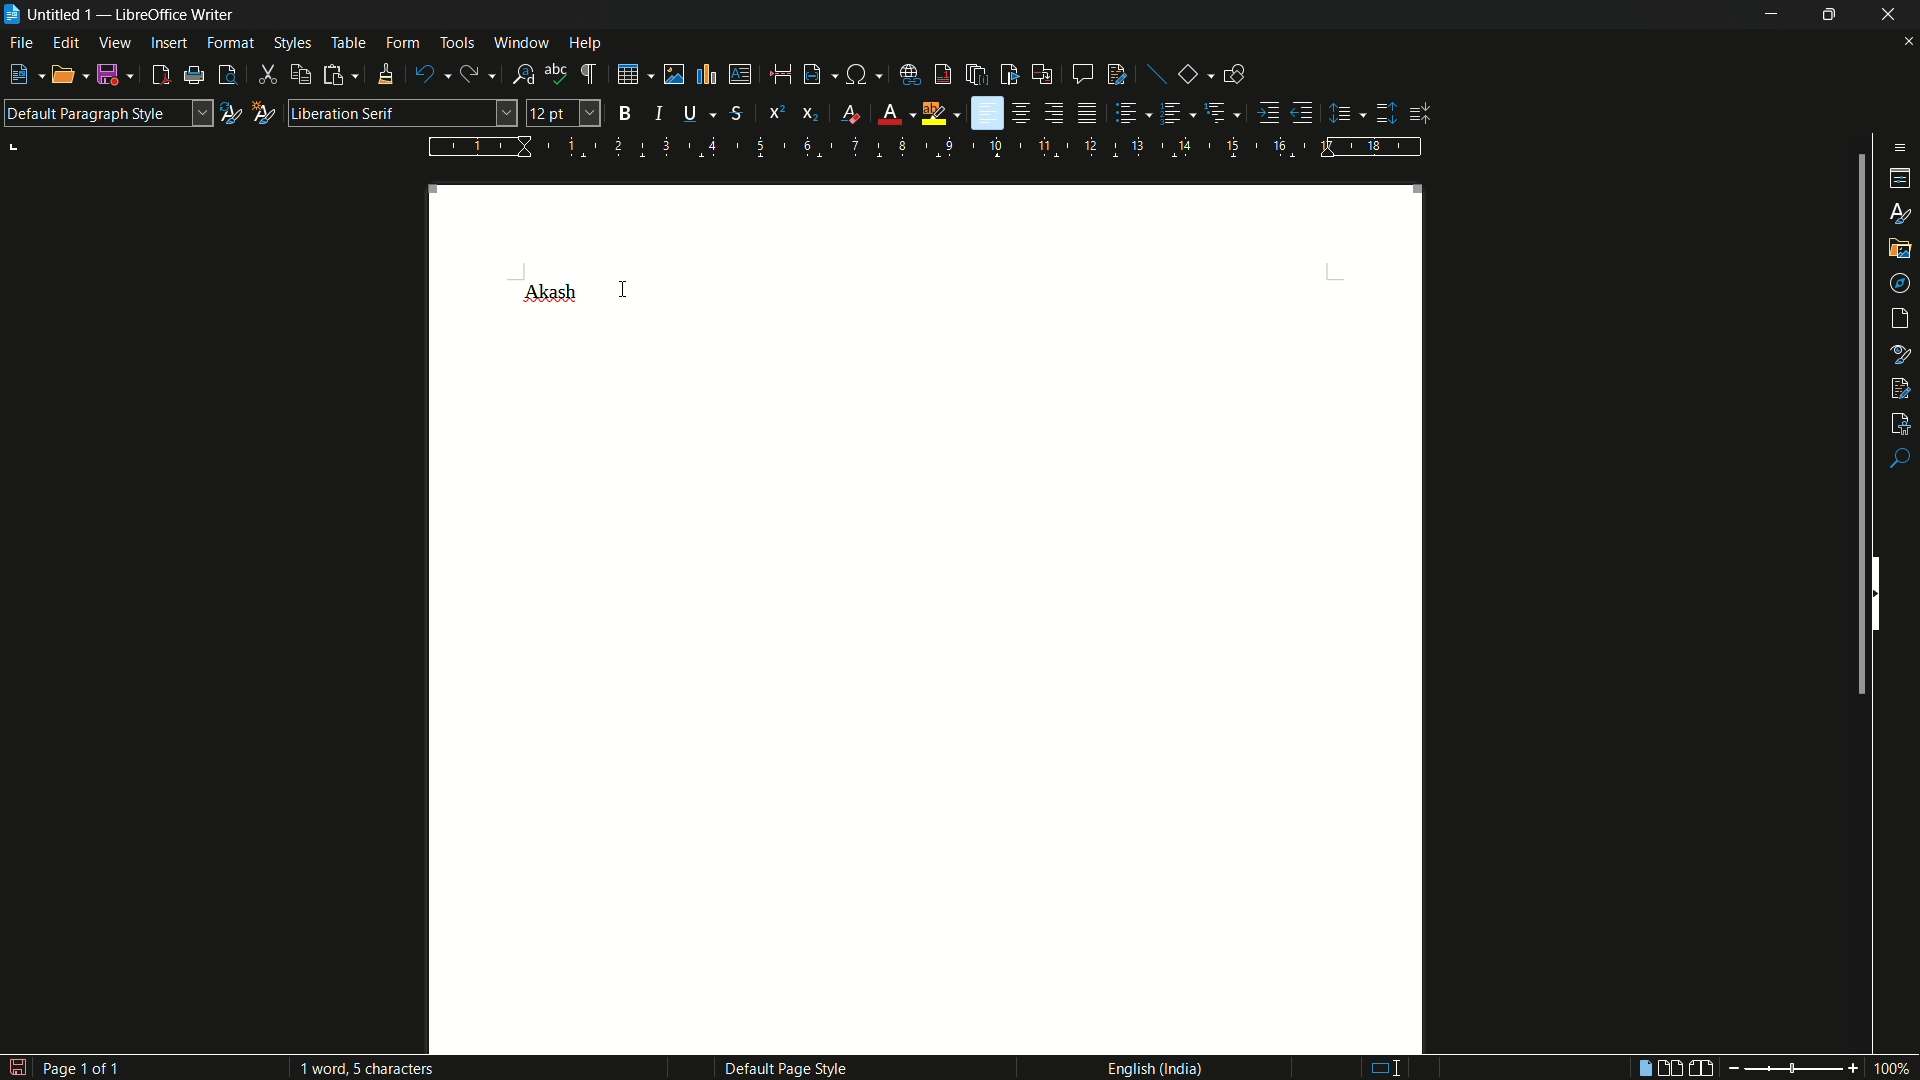 The width and height of the screenshot is (1920, 1080). Describe the element at coordinates (268, 76) in the screenshot. I see `cut` at that location.